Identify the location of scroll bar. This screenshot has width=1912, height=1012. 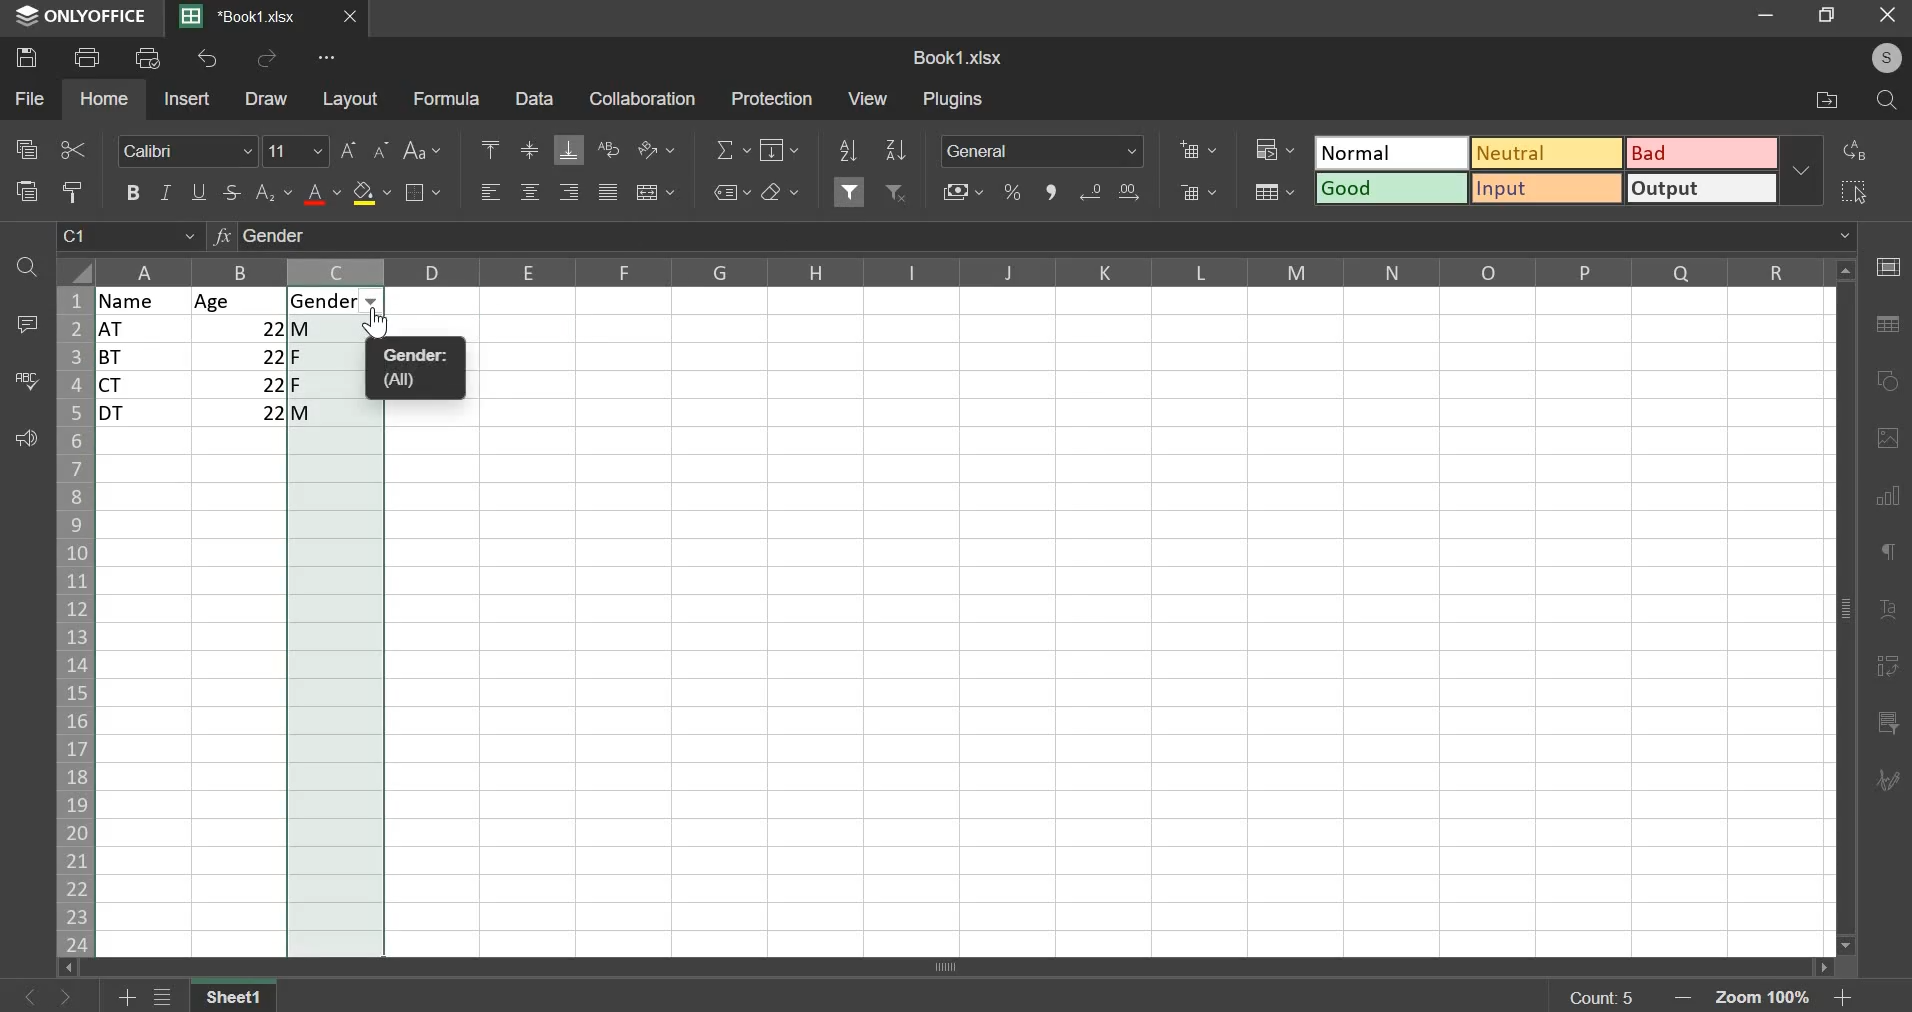
(1848, 609).